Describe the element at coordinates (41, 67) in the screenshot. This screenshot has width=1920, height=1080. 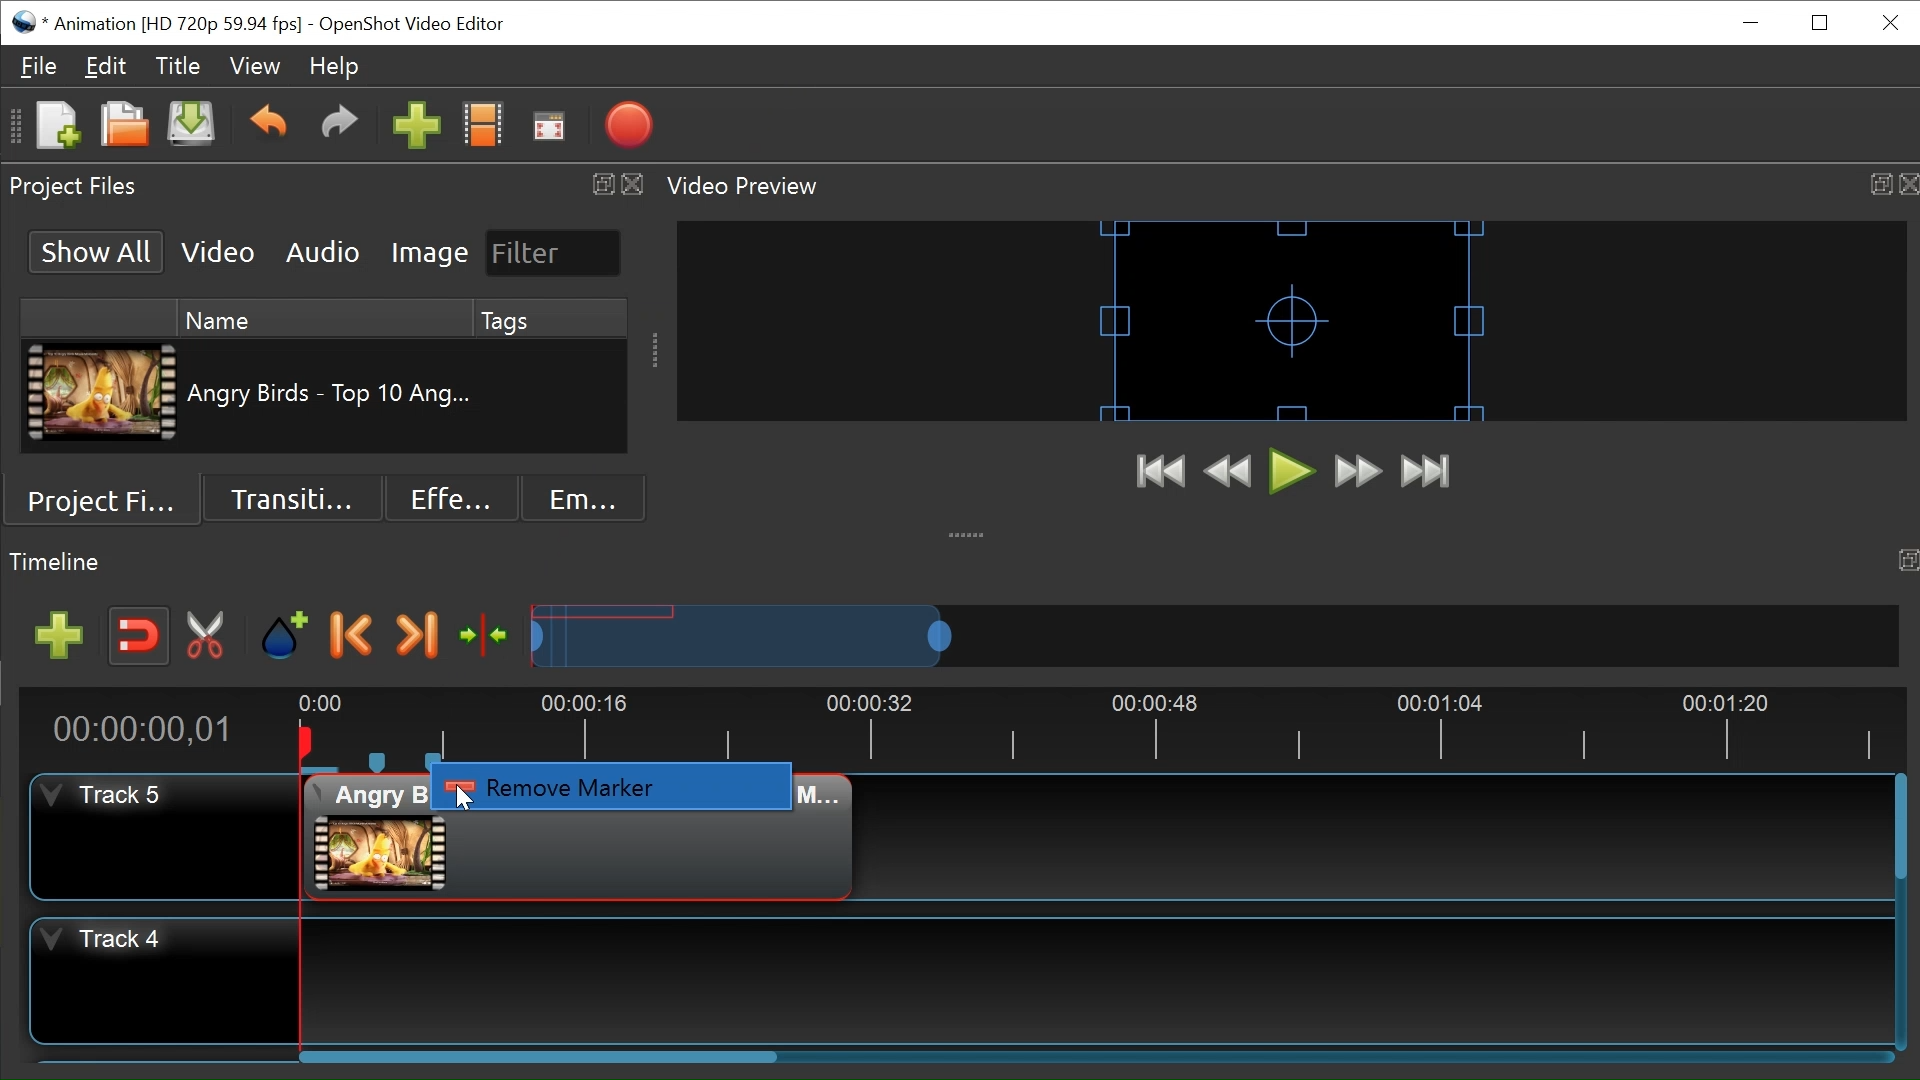
I see `File` at that location.